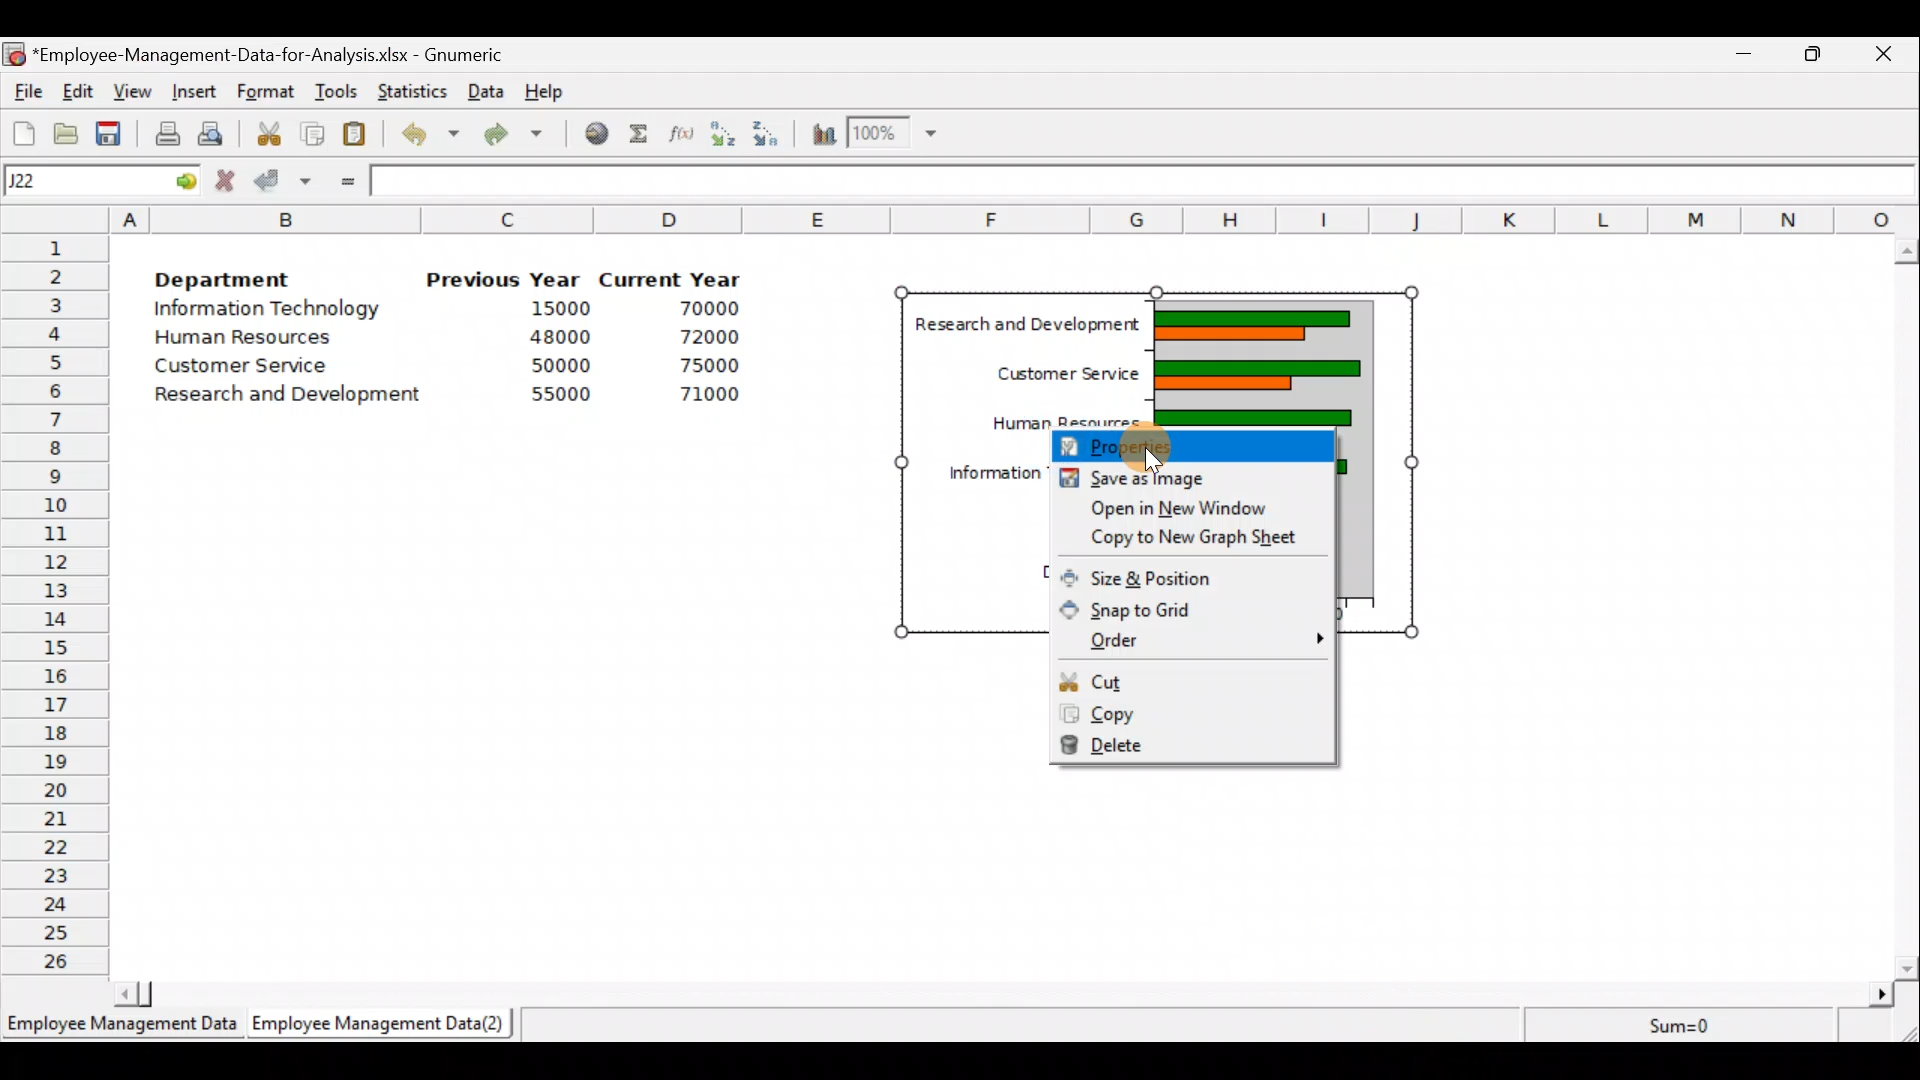 This screenshot has height=1080, width=1920. I want to click on 55000, so click(558, 396).